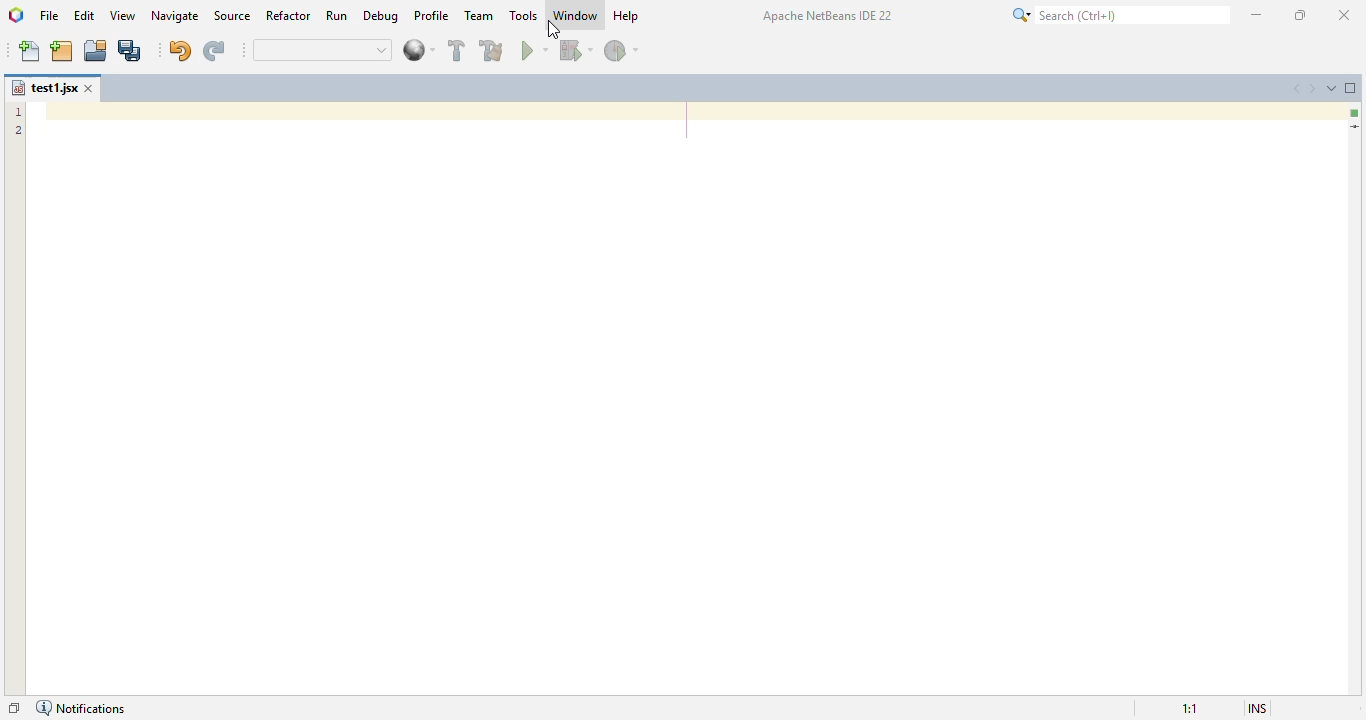 This screenshot has height=720, width=1366. Describe the element at coordinates (523, 15) in the screenshot. I see `tools` at that location.